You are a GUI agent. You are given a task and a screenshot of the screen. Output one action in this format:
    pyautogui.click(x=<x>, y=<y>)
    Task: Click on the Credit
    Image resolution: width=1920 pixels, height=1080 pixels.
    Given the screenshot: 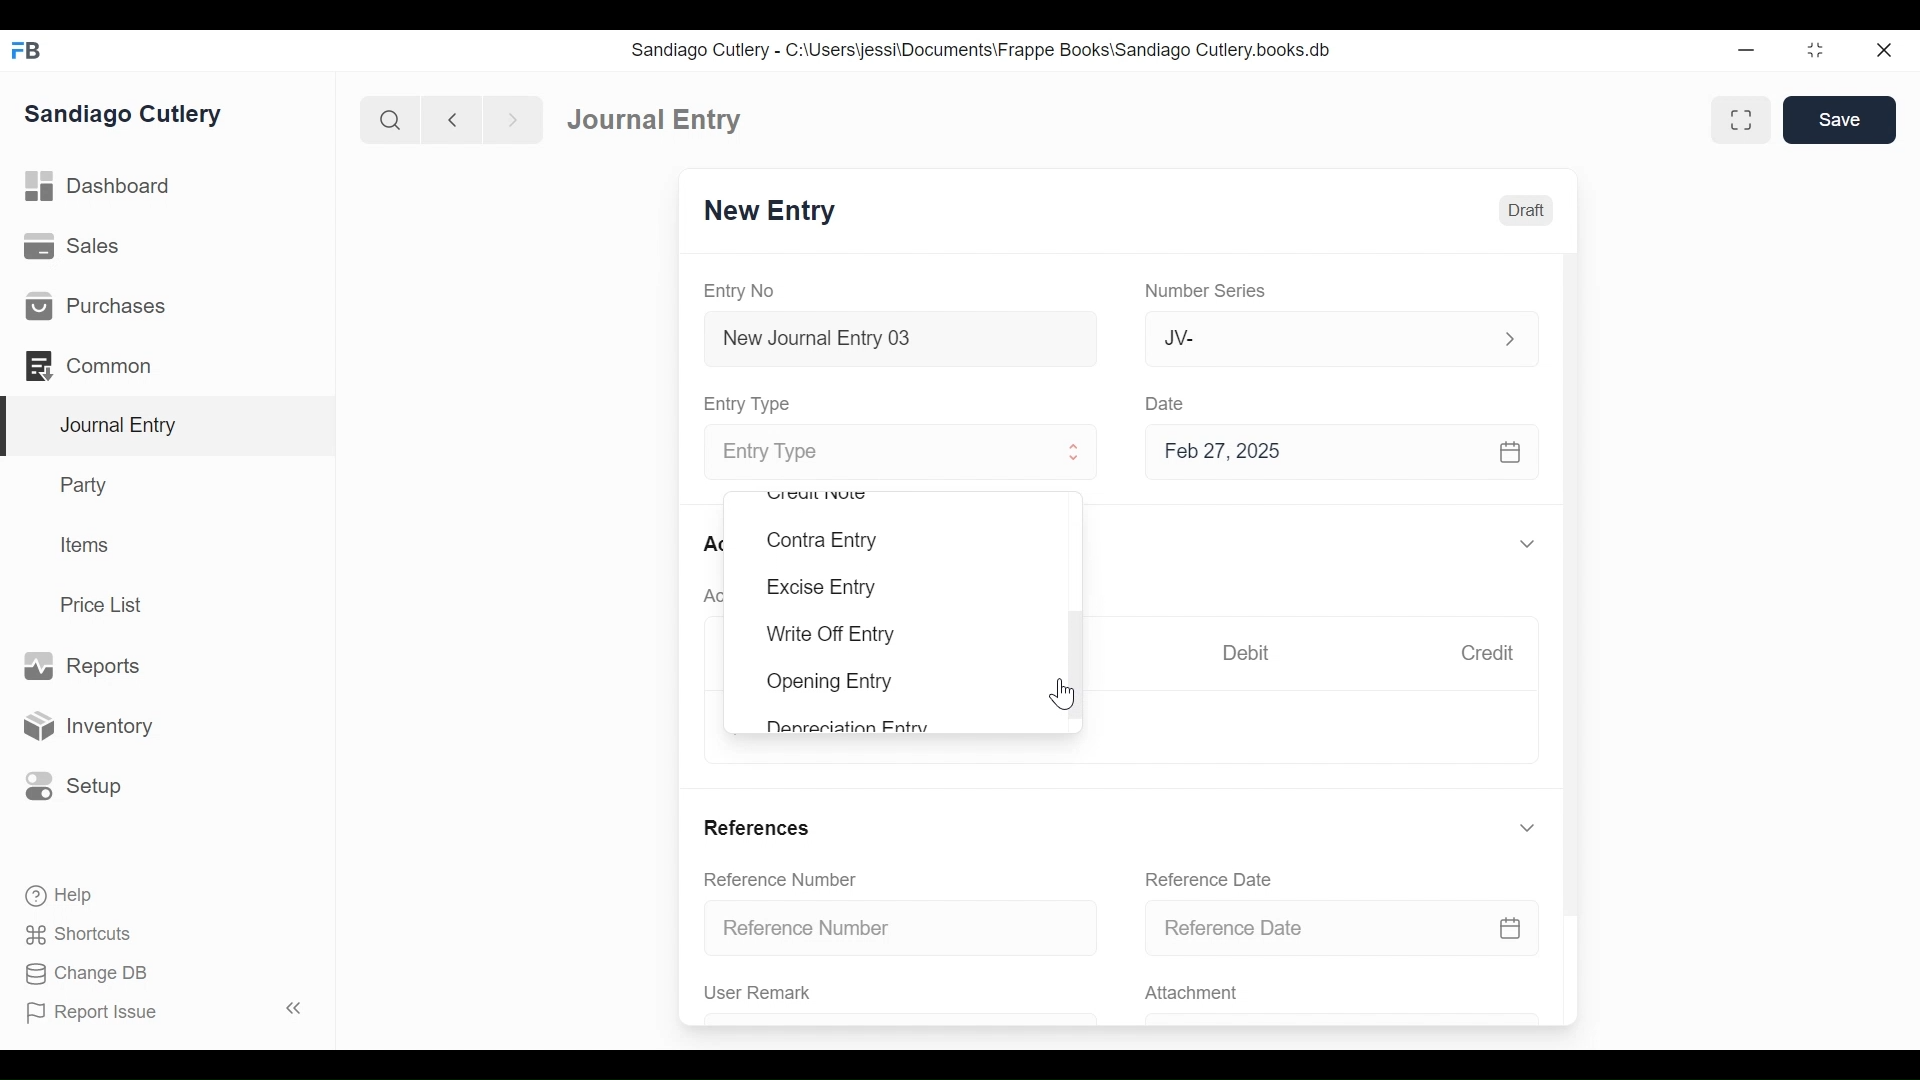 What is the action you would take?
    pyautogui.click(x=1490, y=653)
    